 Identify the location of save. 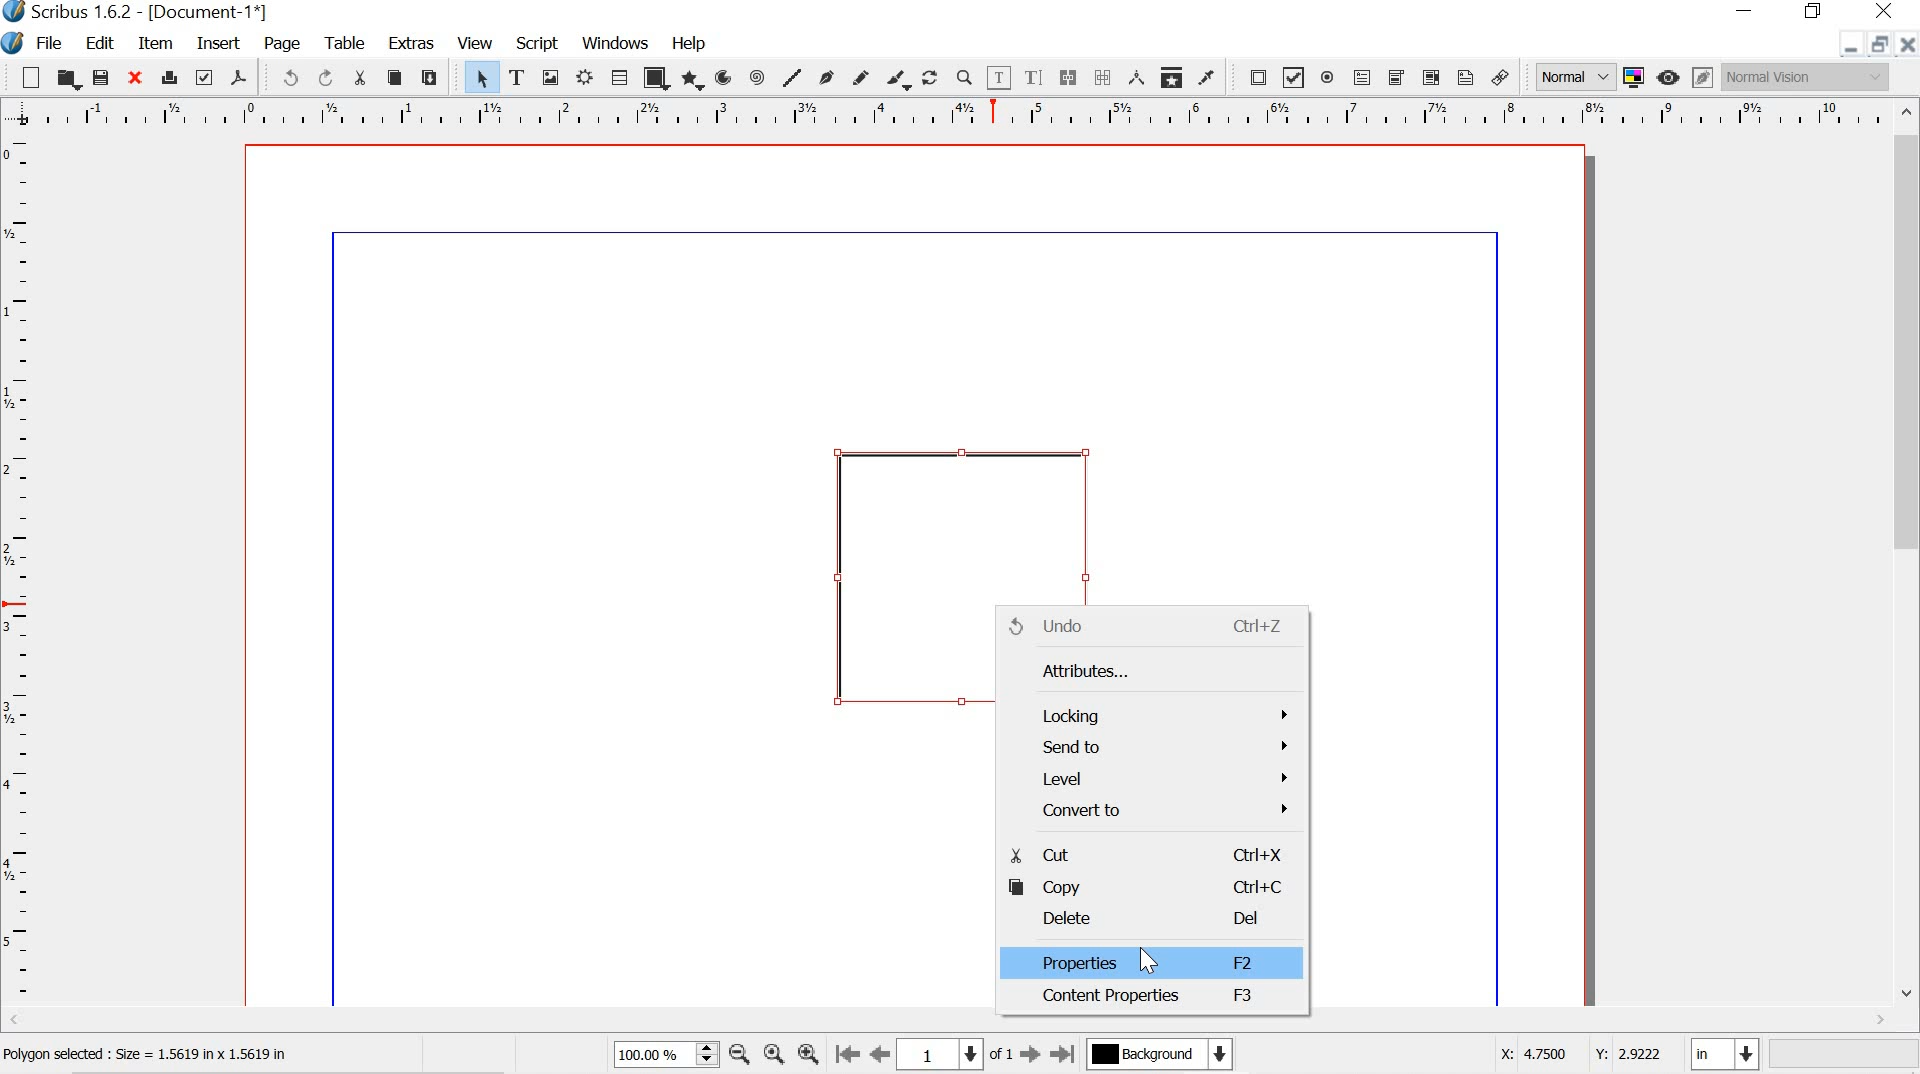
(103, 77).